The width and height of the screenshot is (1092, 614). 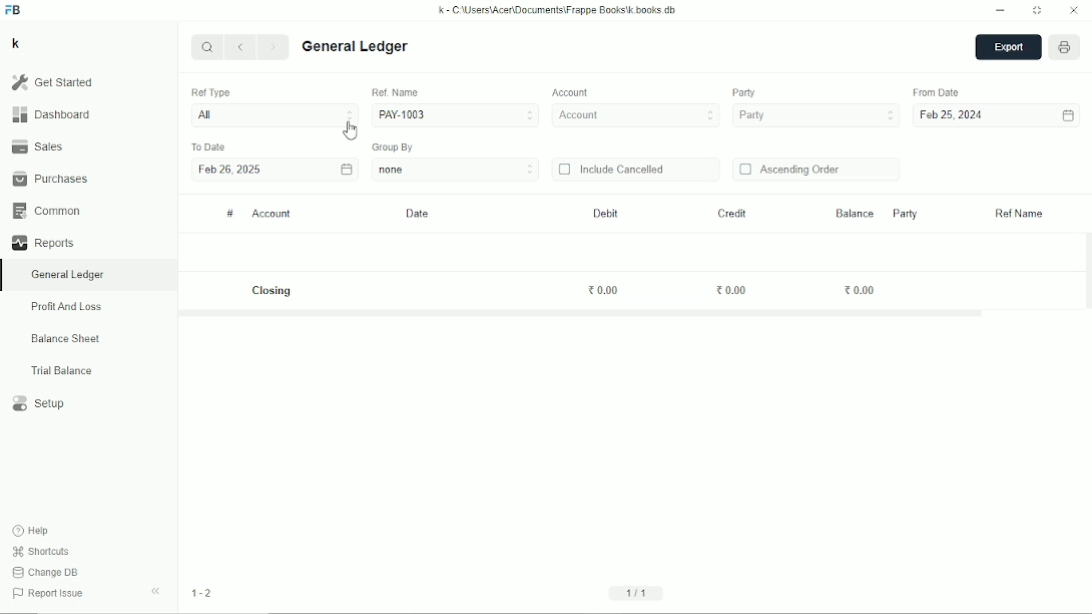 I want to click on To date, so click(x=208, y=146).